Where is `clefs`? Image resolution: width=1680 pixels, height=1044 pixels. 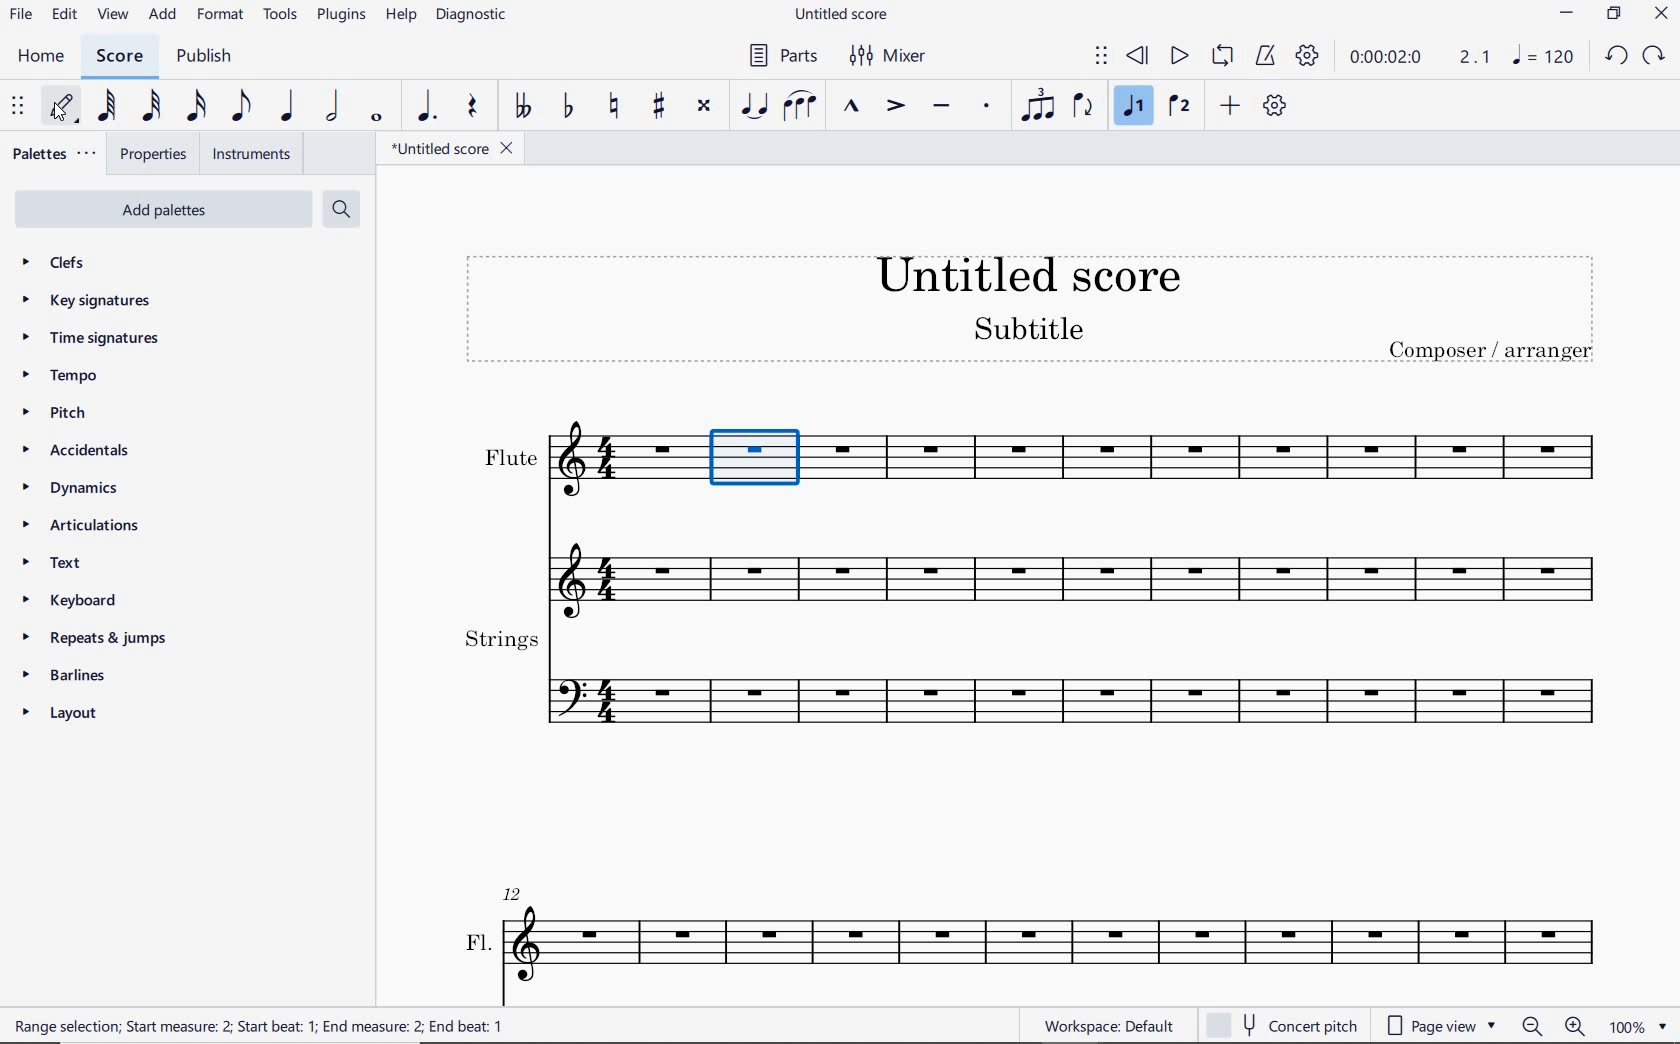
clefs is located at coordinates (86, 264).